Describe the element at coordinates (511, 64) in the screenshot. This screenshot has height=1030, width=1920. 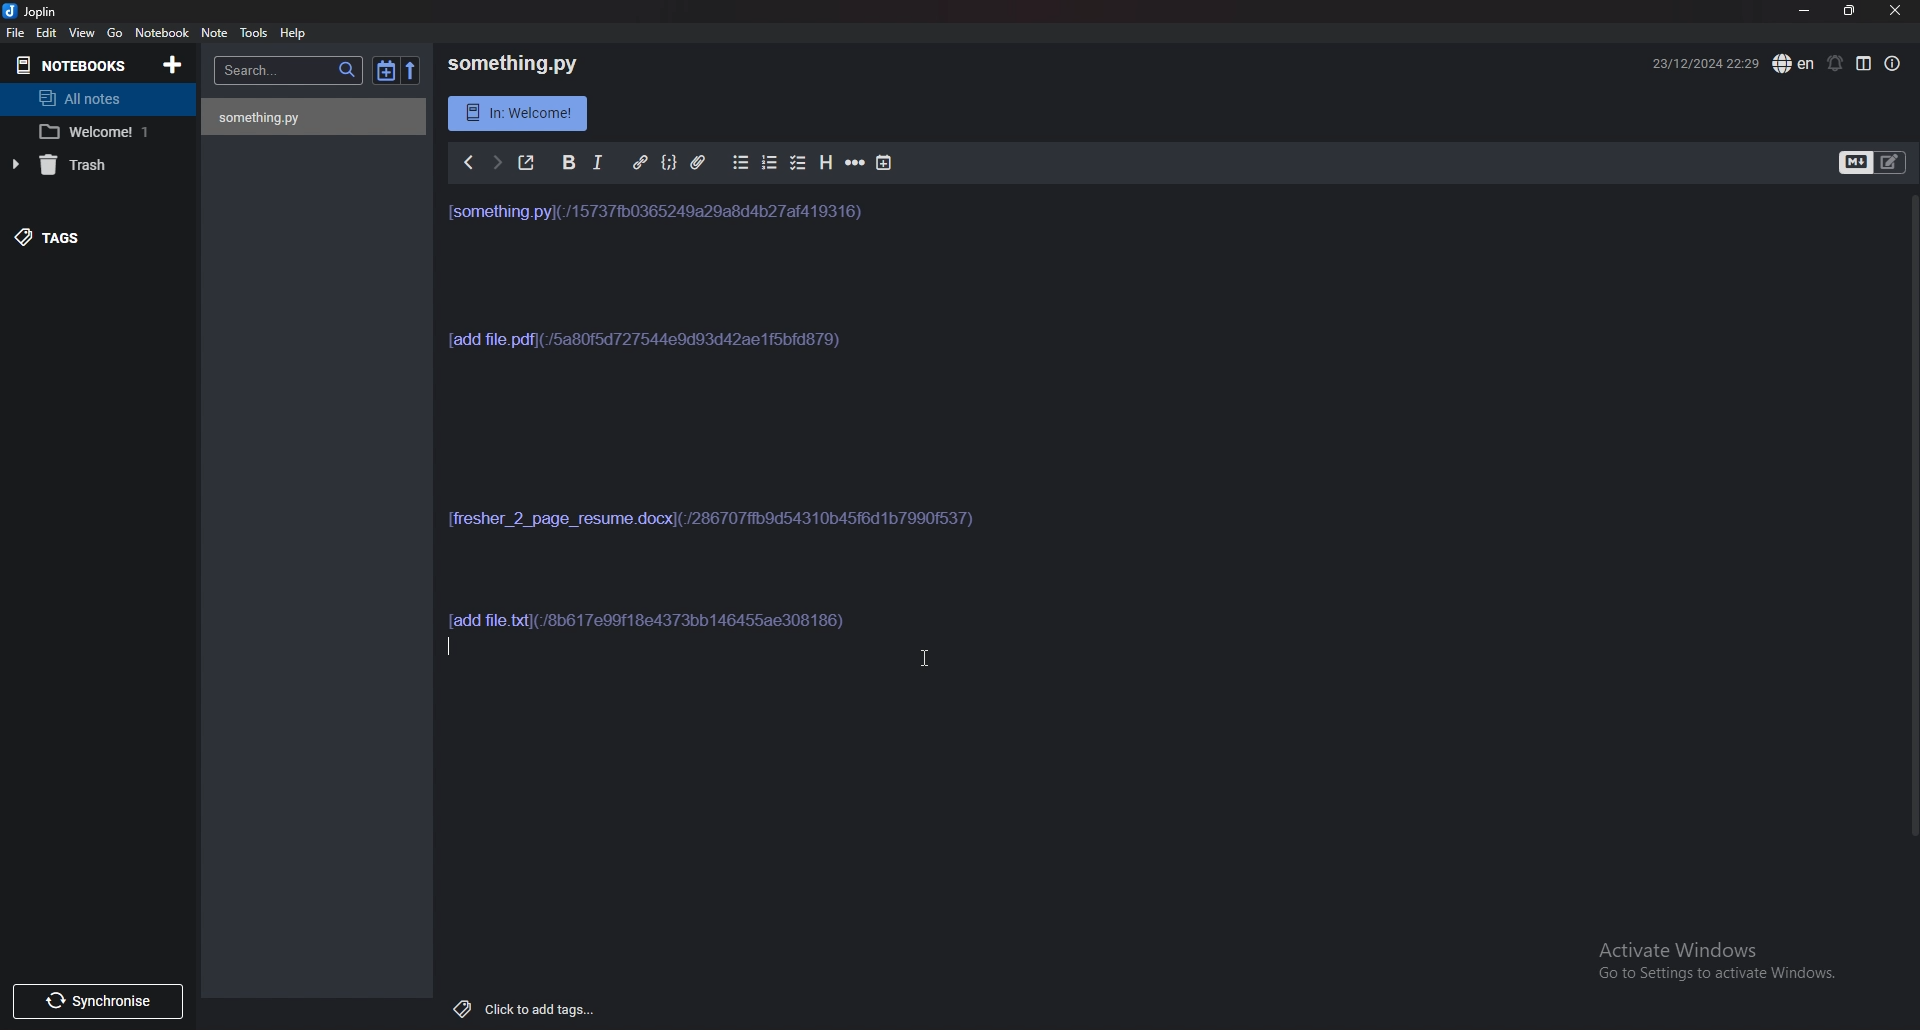
I see `something.py` at that location.